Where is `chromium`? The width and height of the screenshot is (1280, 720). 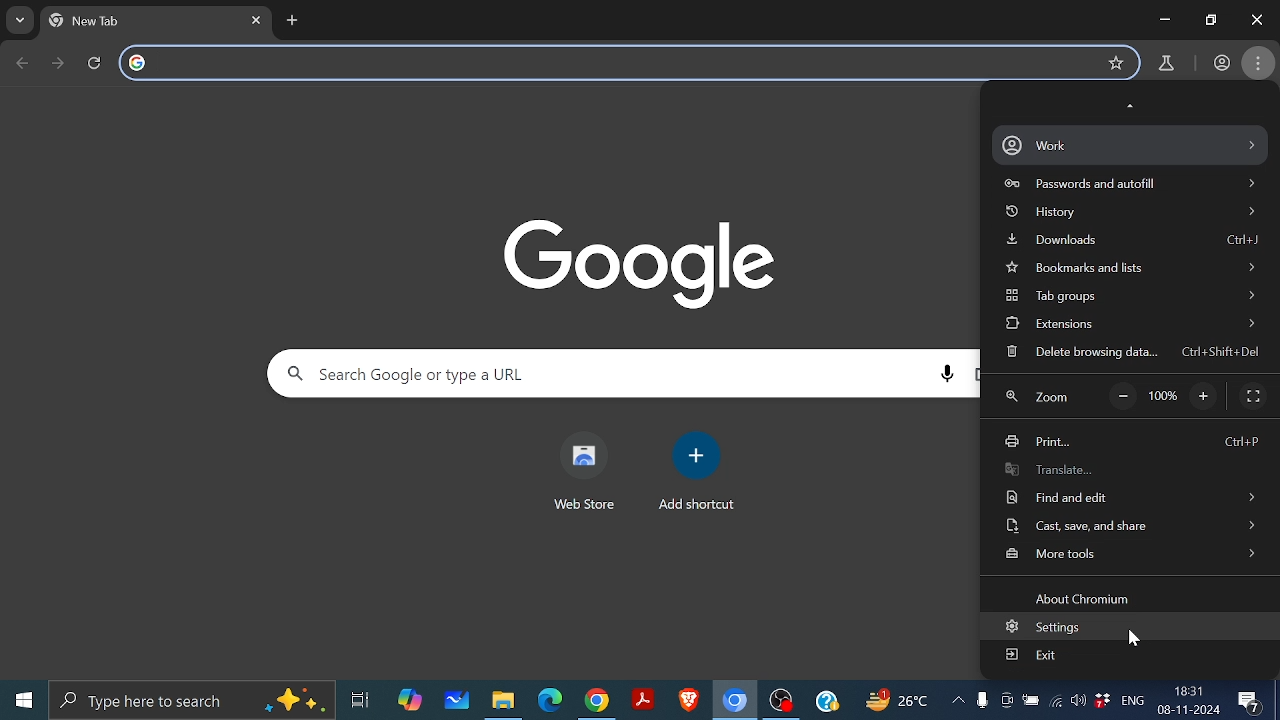 chromium is located at coordinates (735, 701).